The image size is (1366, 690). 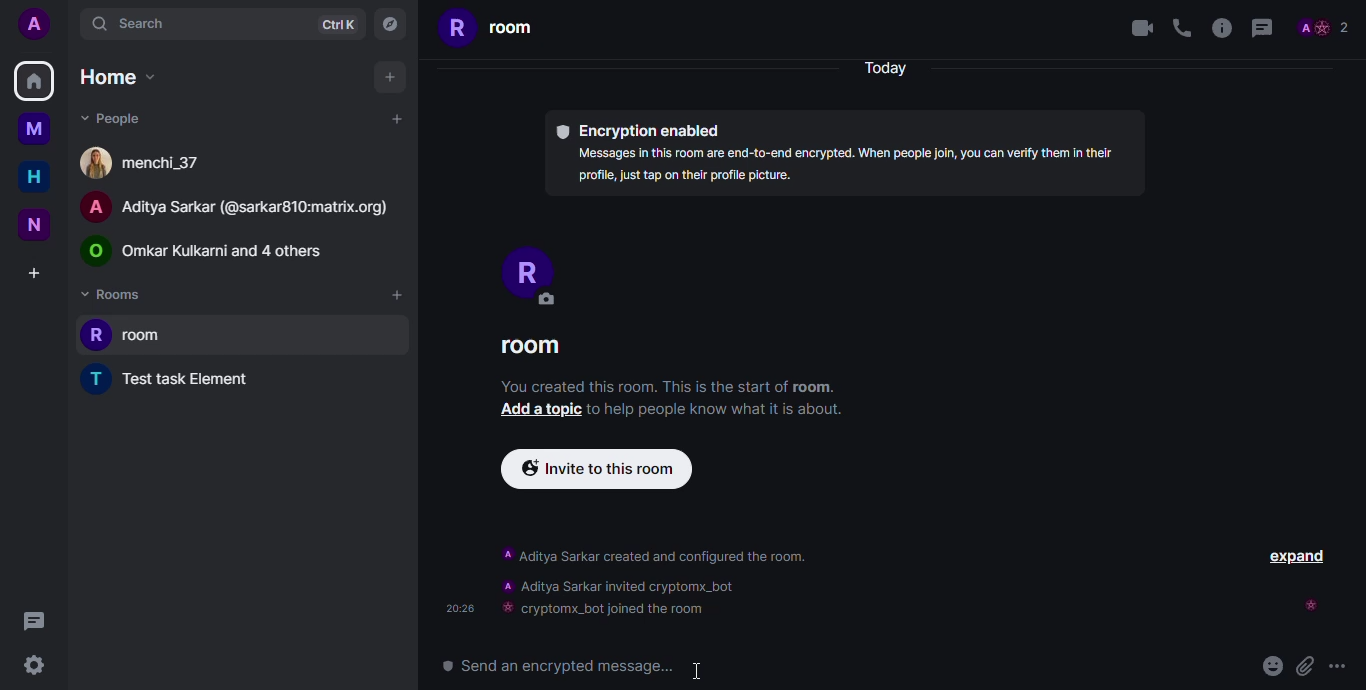 I want to click on Invite to this room, so click(x=595, y=470).